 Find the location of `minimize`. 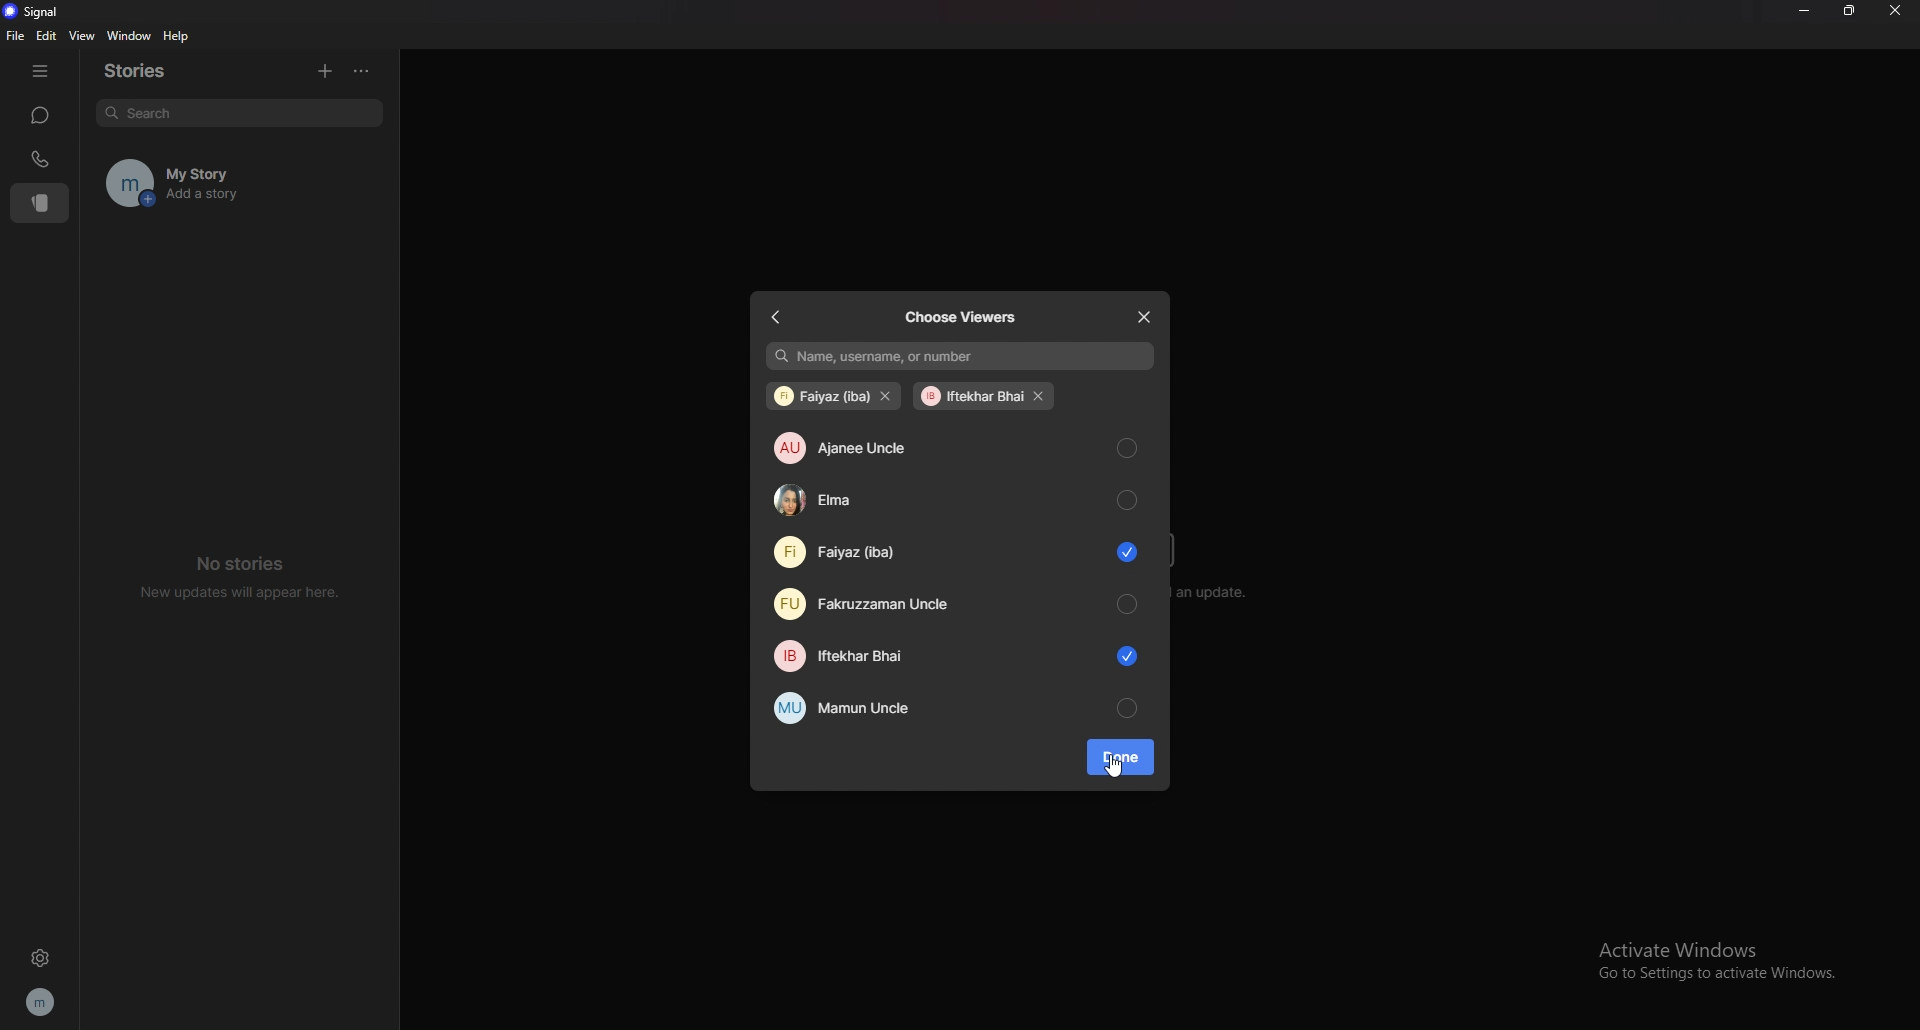

minimize is located at coordinates (1804, 11).